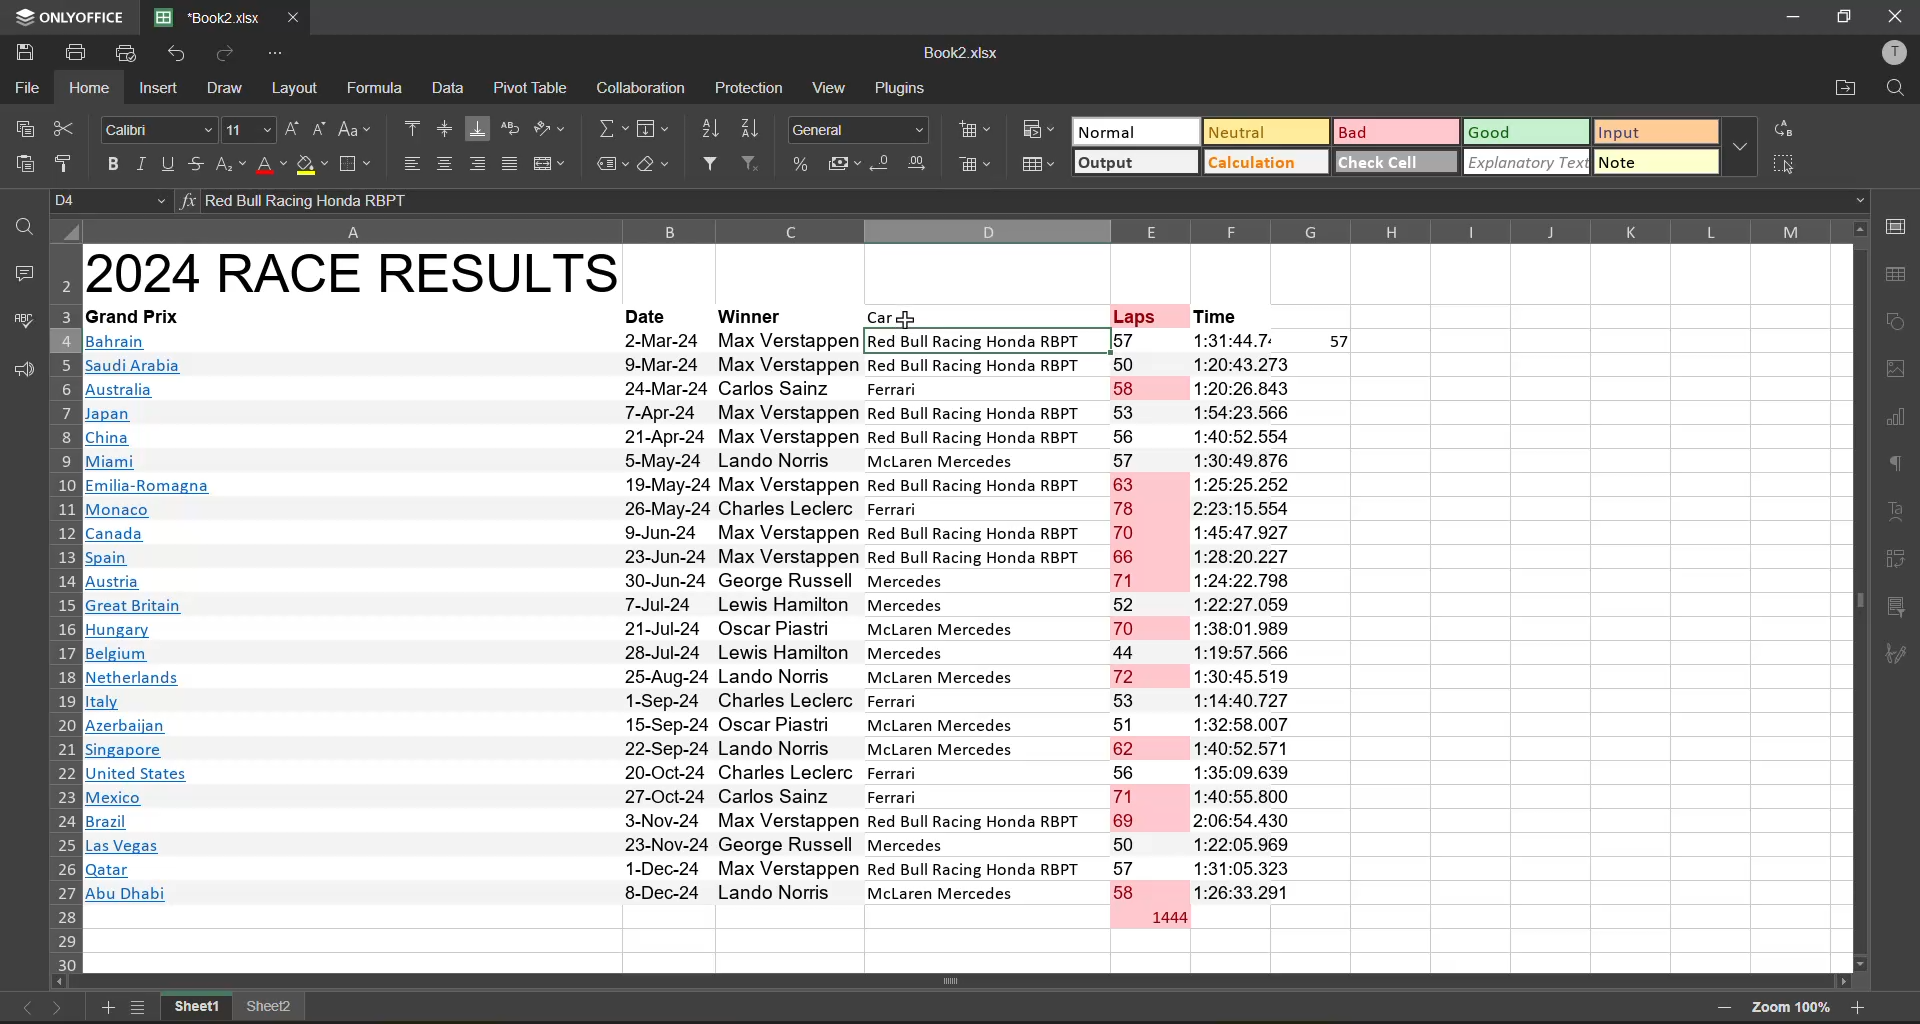 The height and width of the screenshot is (1024, 1920). Describe the element at coordinates (444, 127) in the screenshot. I see `align middle` at that location.